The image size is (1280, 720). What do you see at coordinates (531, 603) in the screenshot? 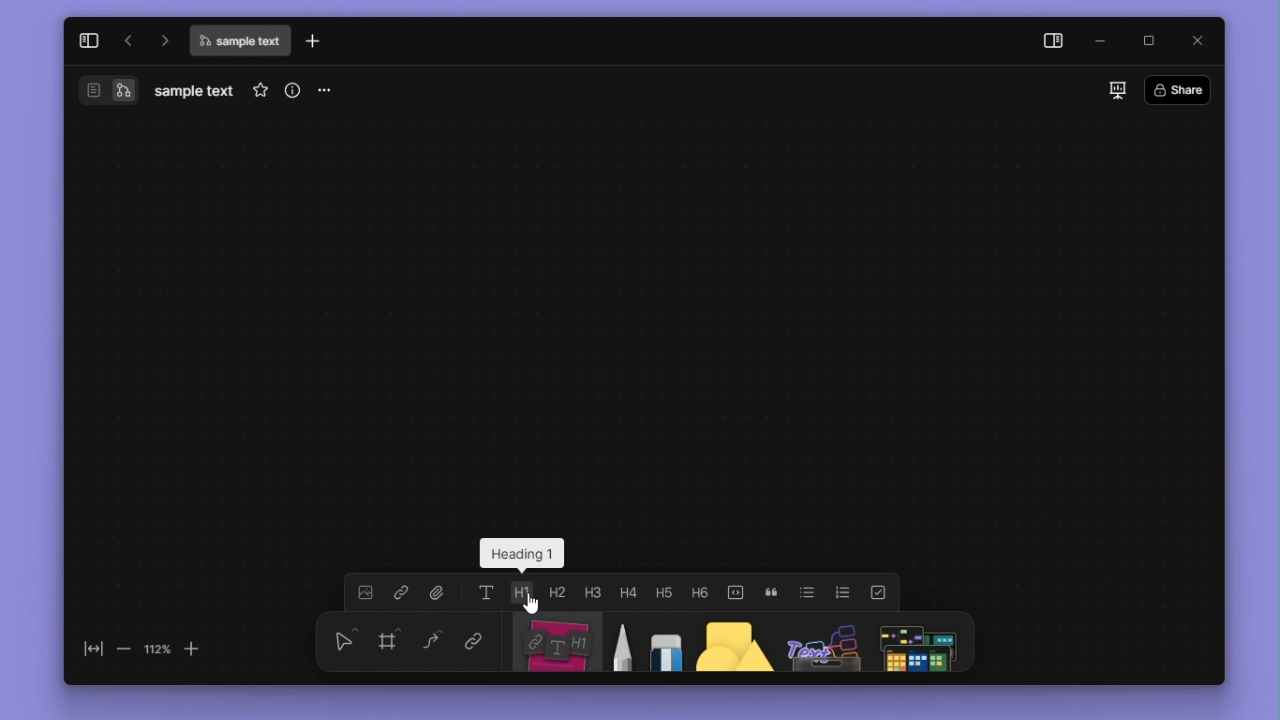
I see `cursor` at bounding box center [531, 603].